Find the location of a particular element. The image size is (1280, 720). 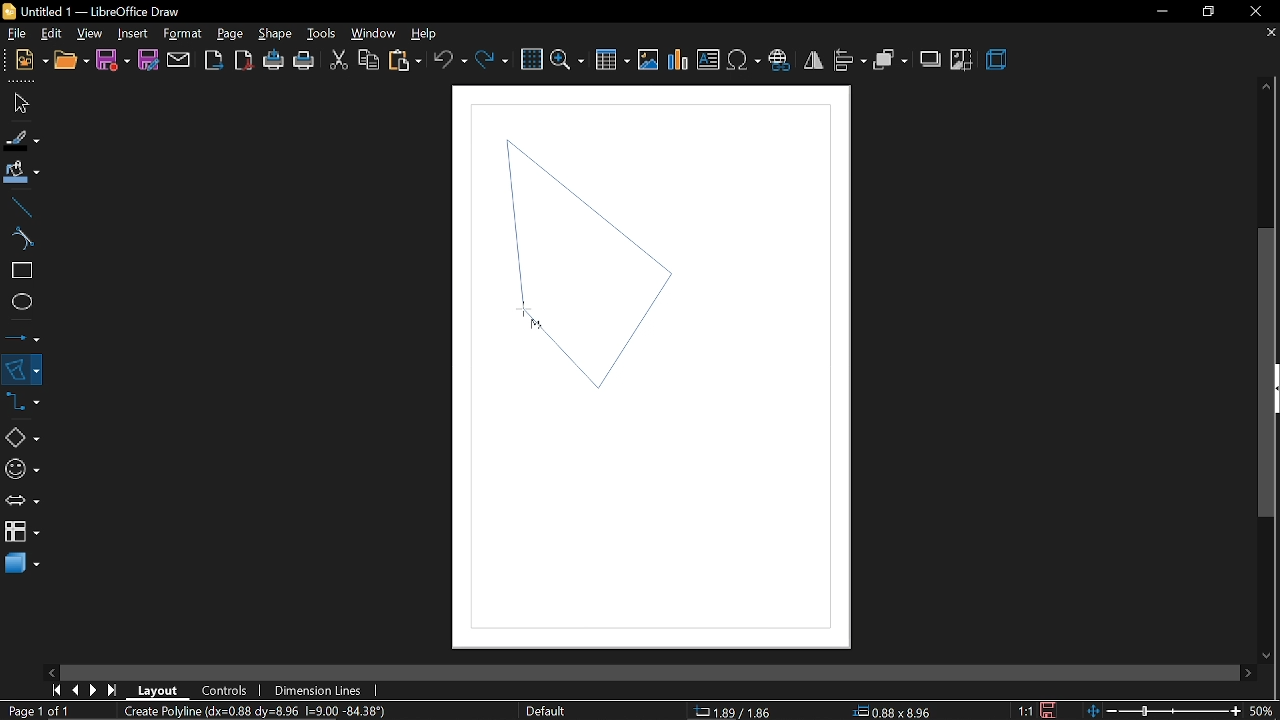

paste is located at coordinates (404, 60).